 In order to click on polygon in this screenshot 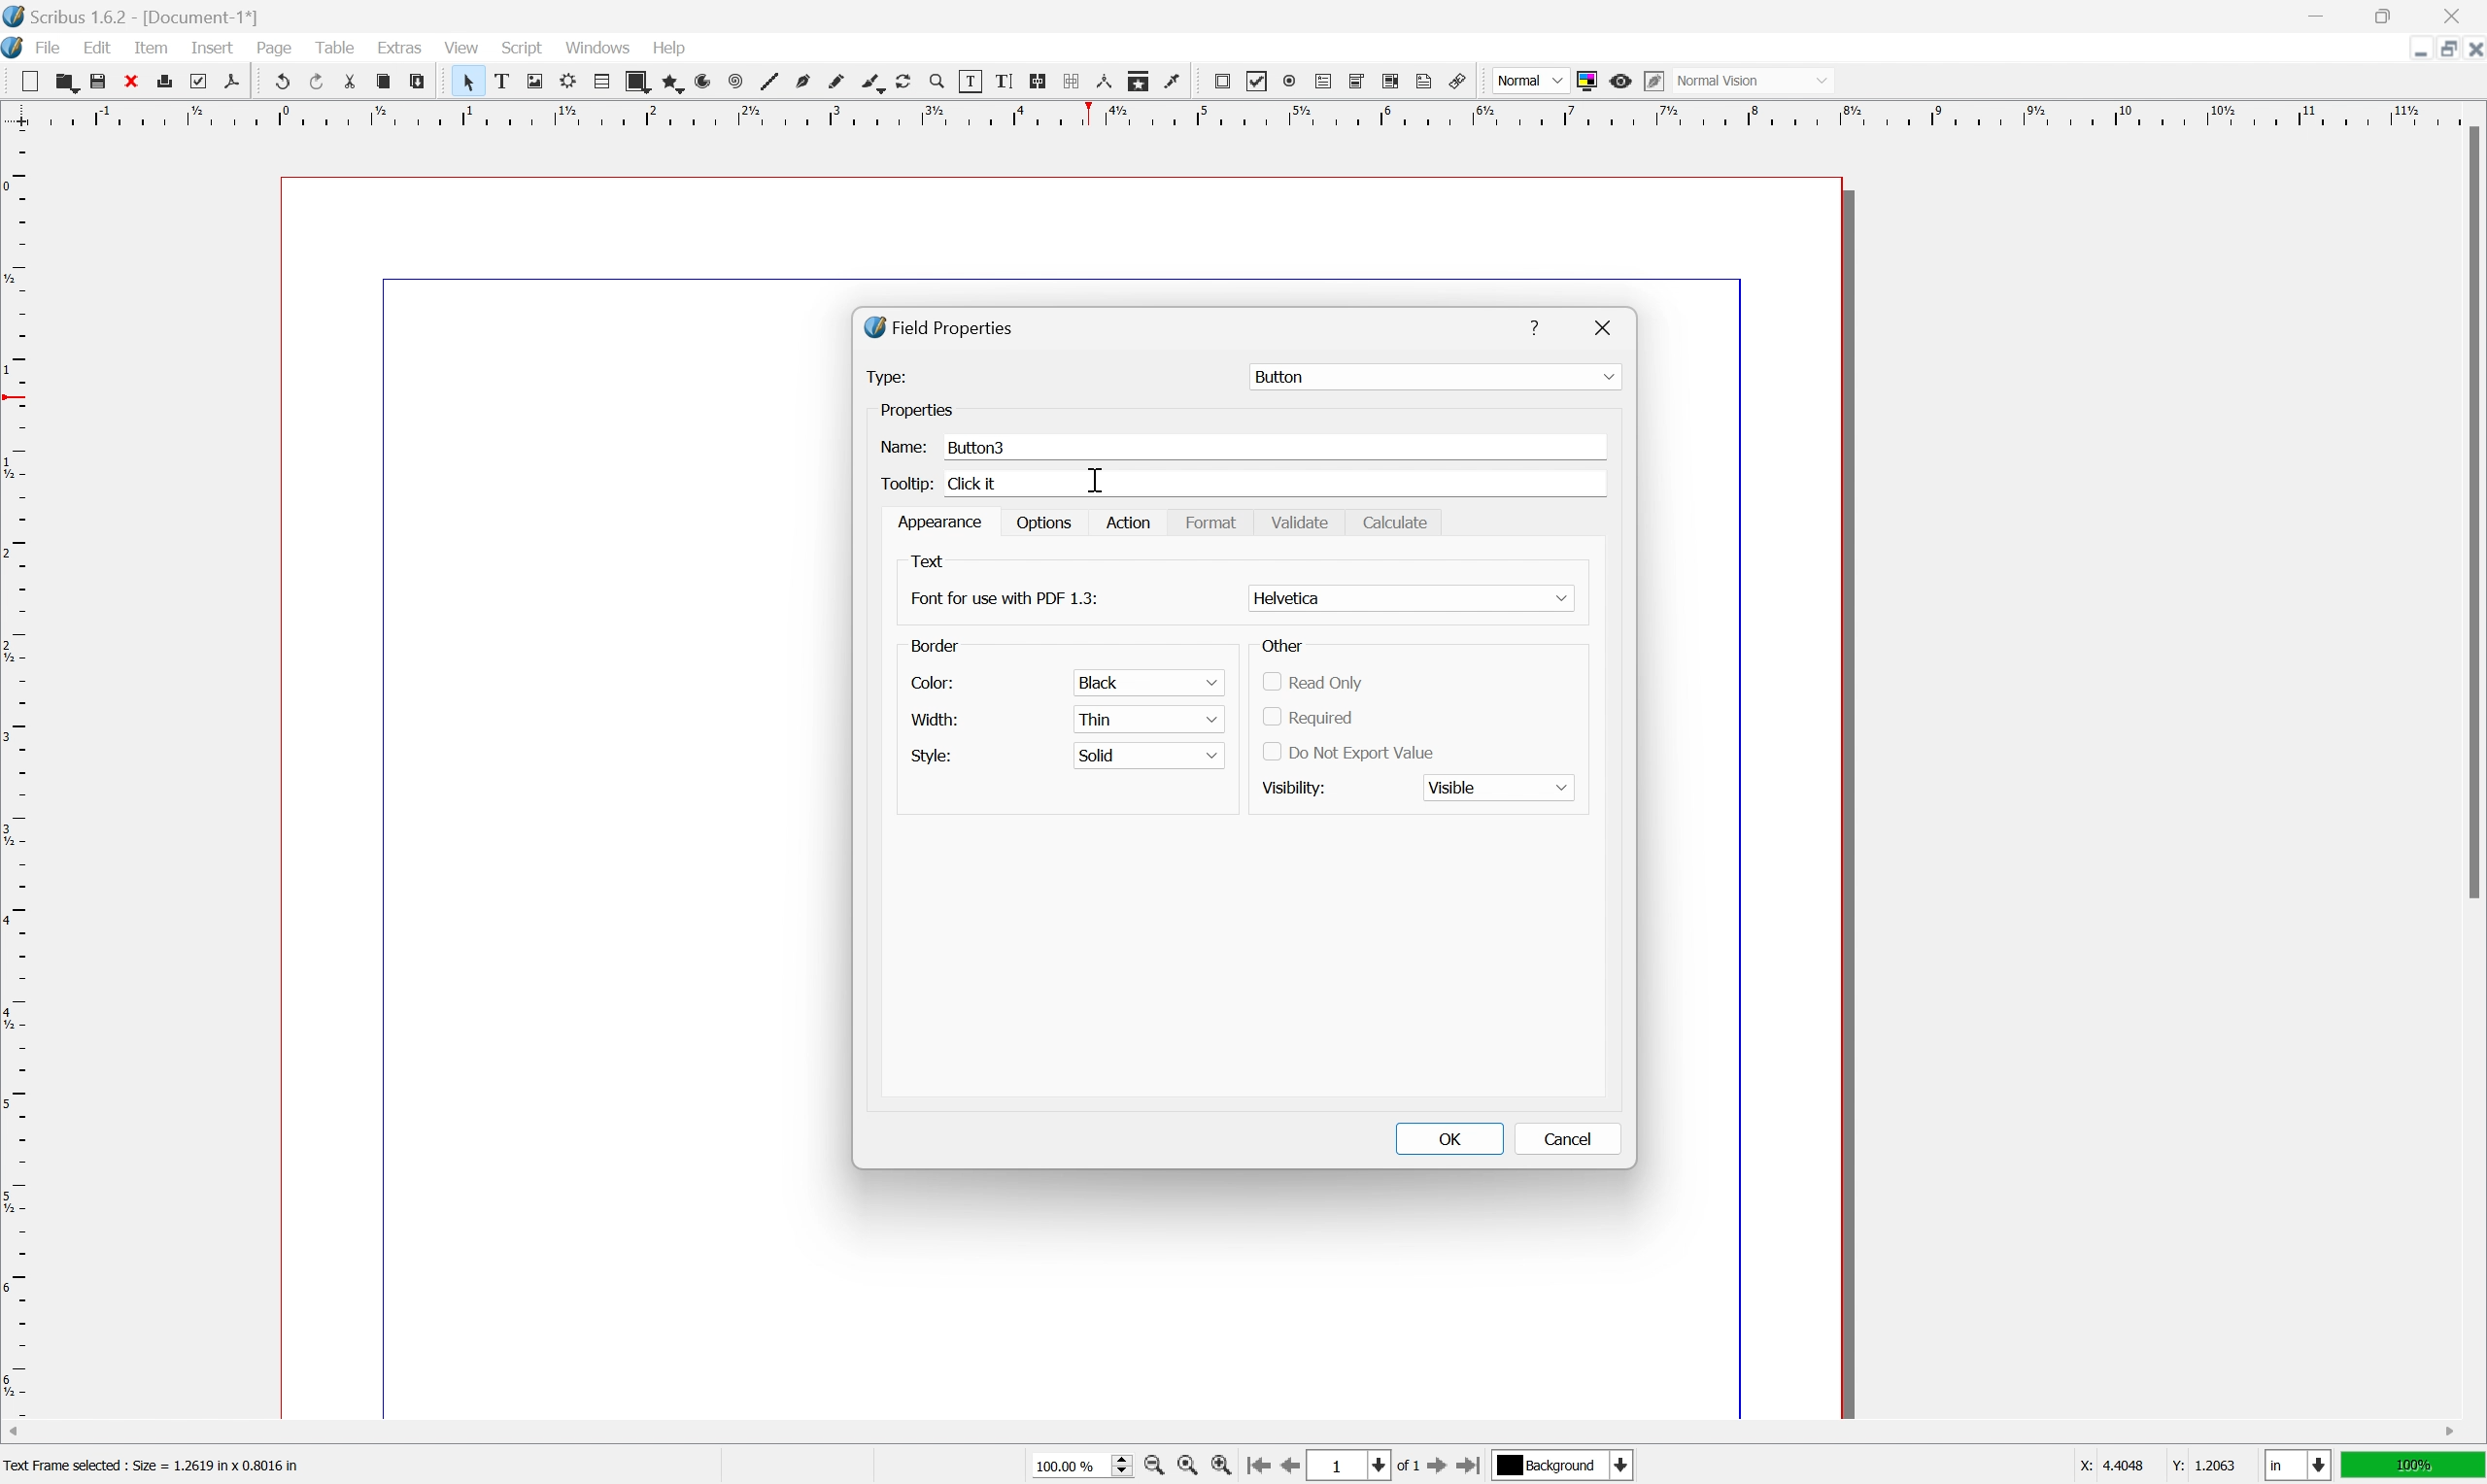, I will do `click(669, 83)`.